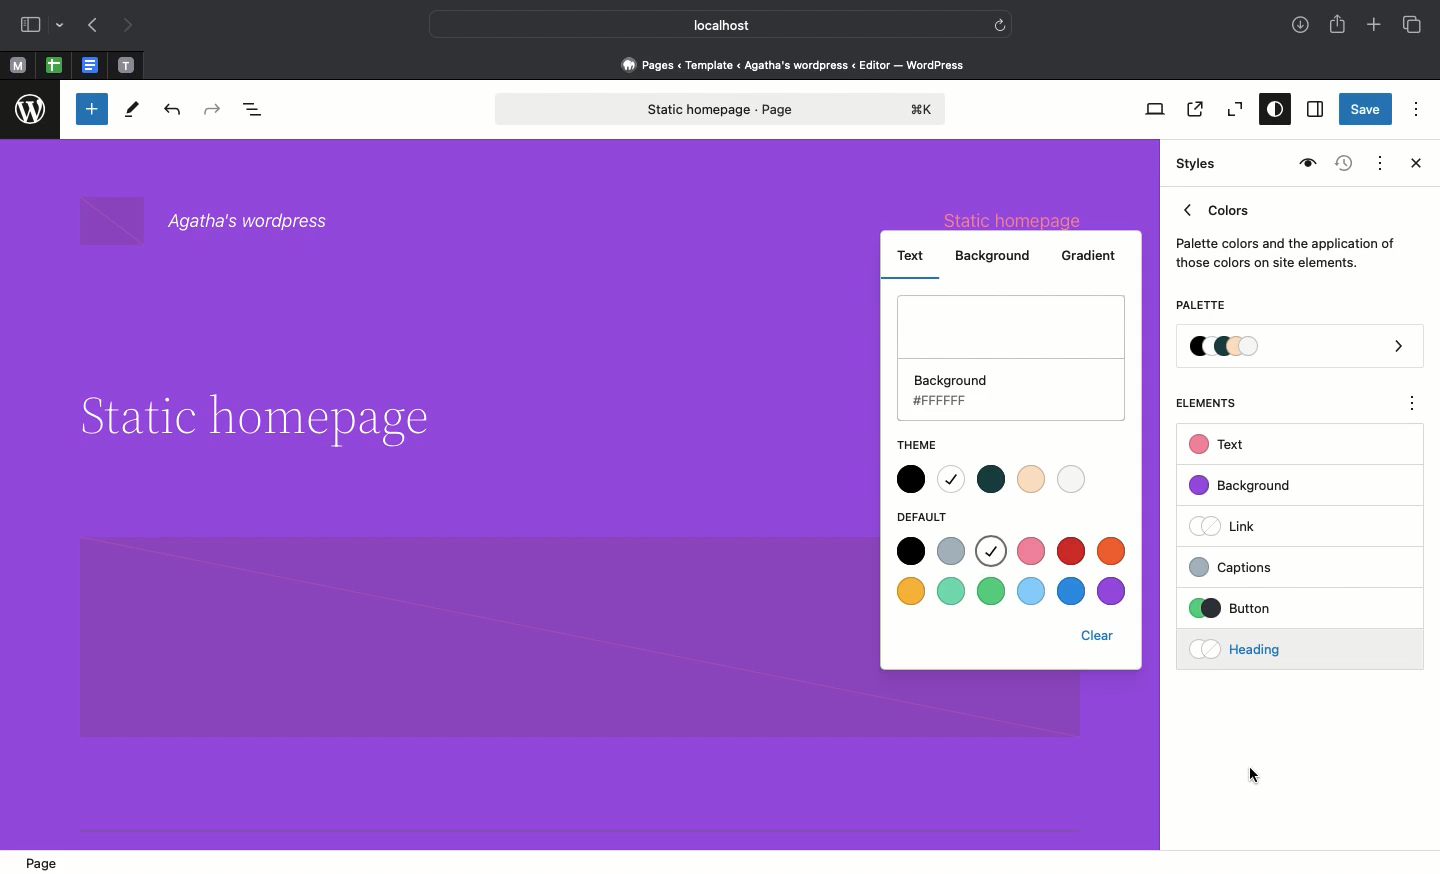  Describe the element at coordinates (216, 222) in the screenshot. I see `wordpress name` at that location.